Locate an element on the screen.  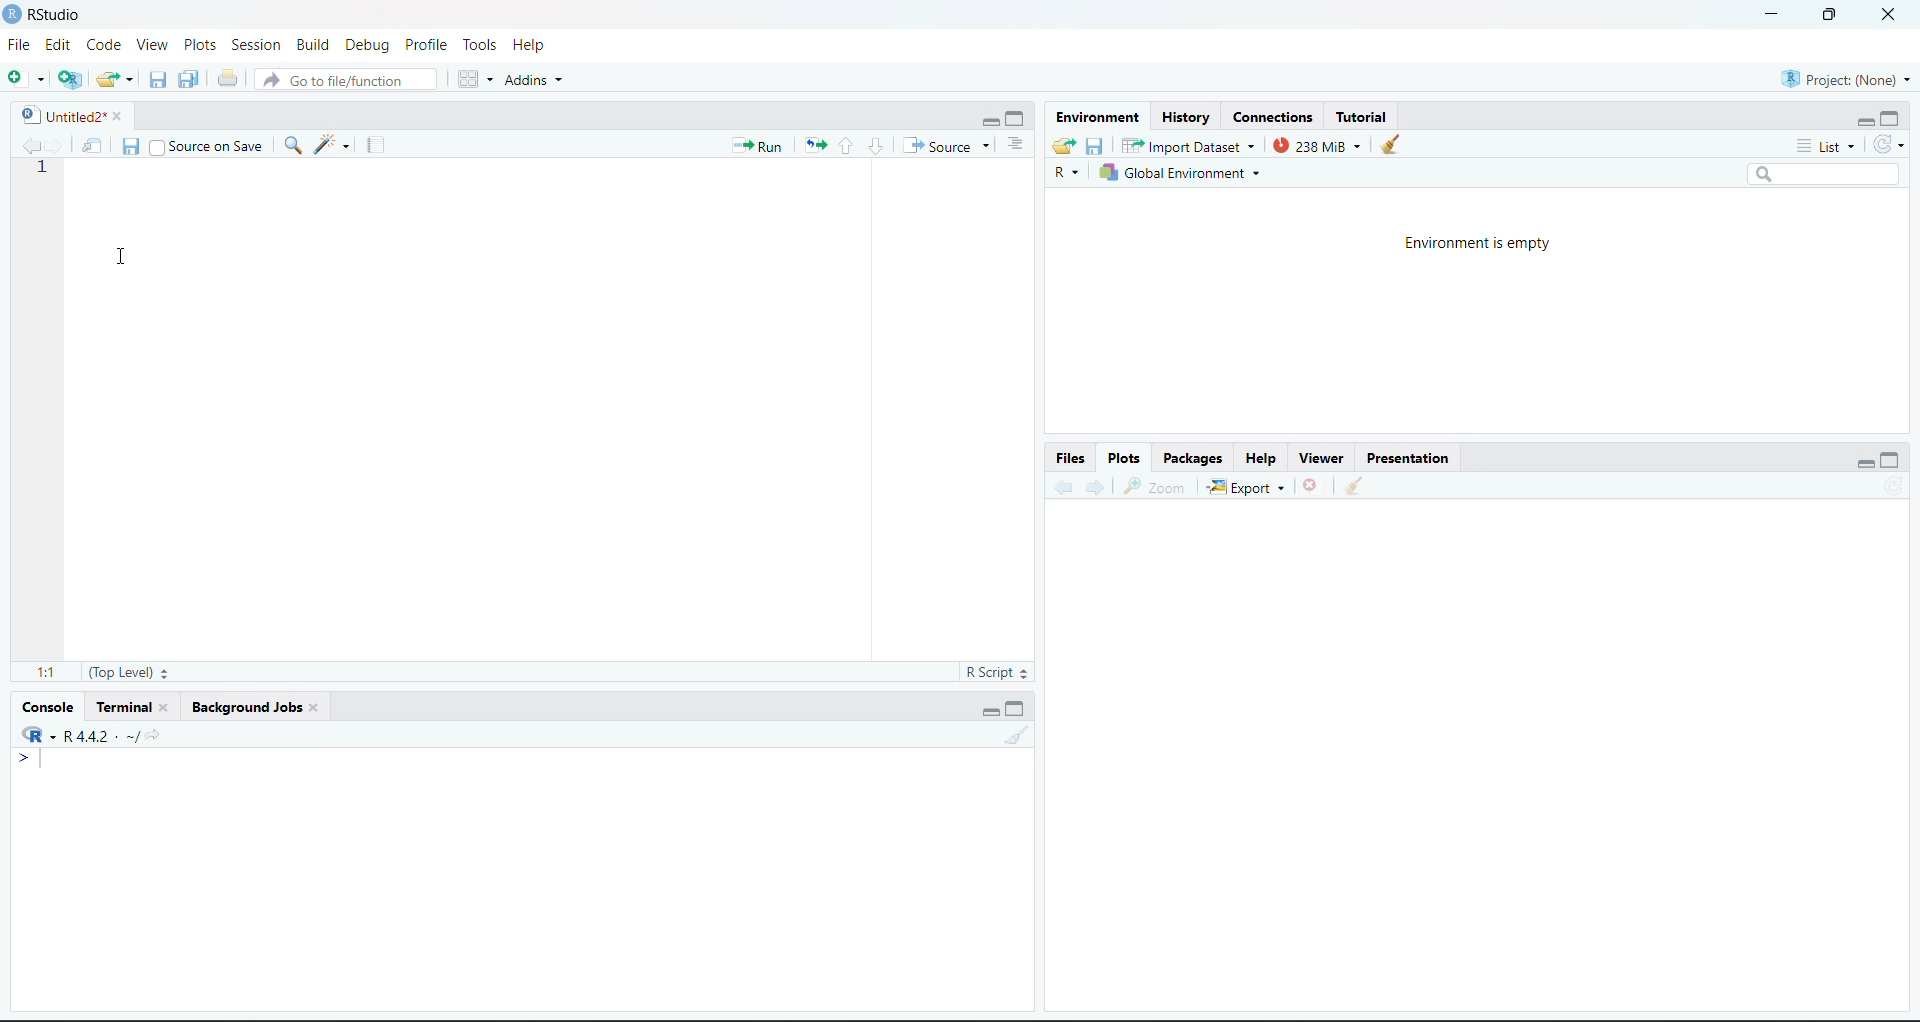
> is located at coordinates (30, 758).